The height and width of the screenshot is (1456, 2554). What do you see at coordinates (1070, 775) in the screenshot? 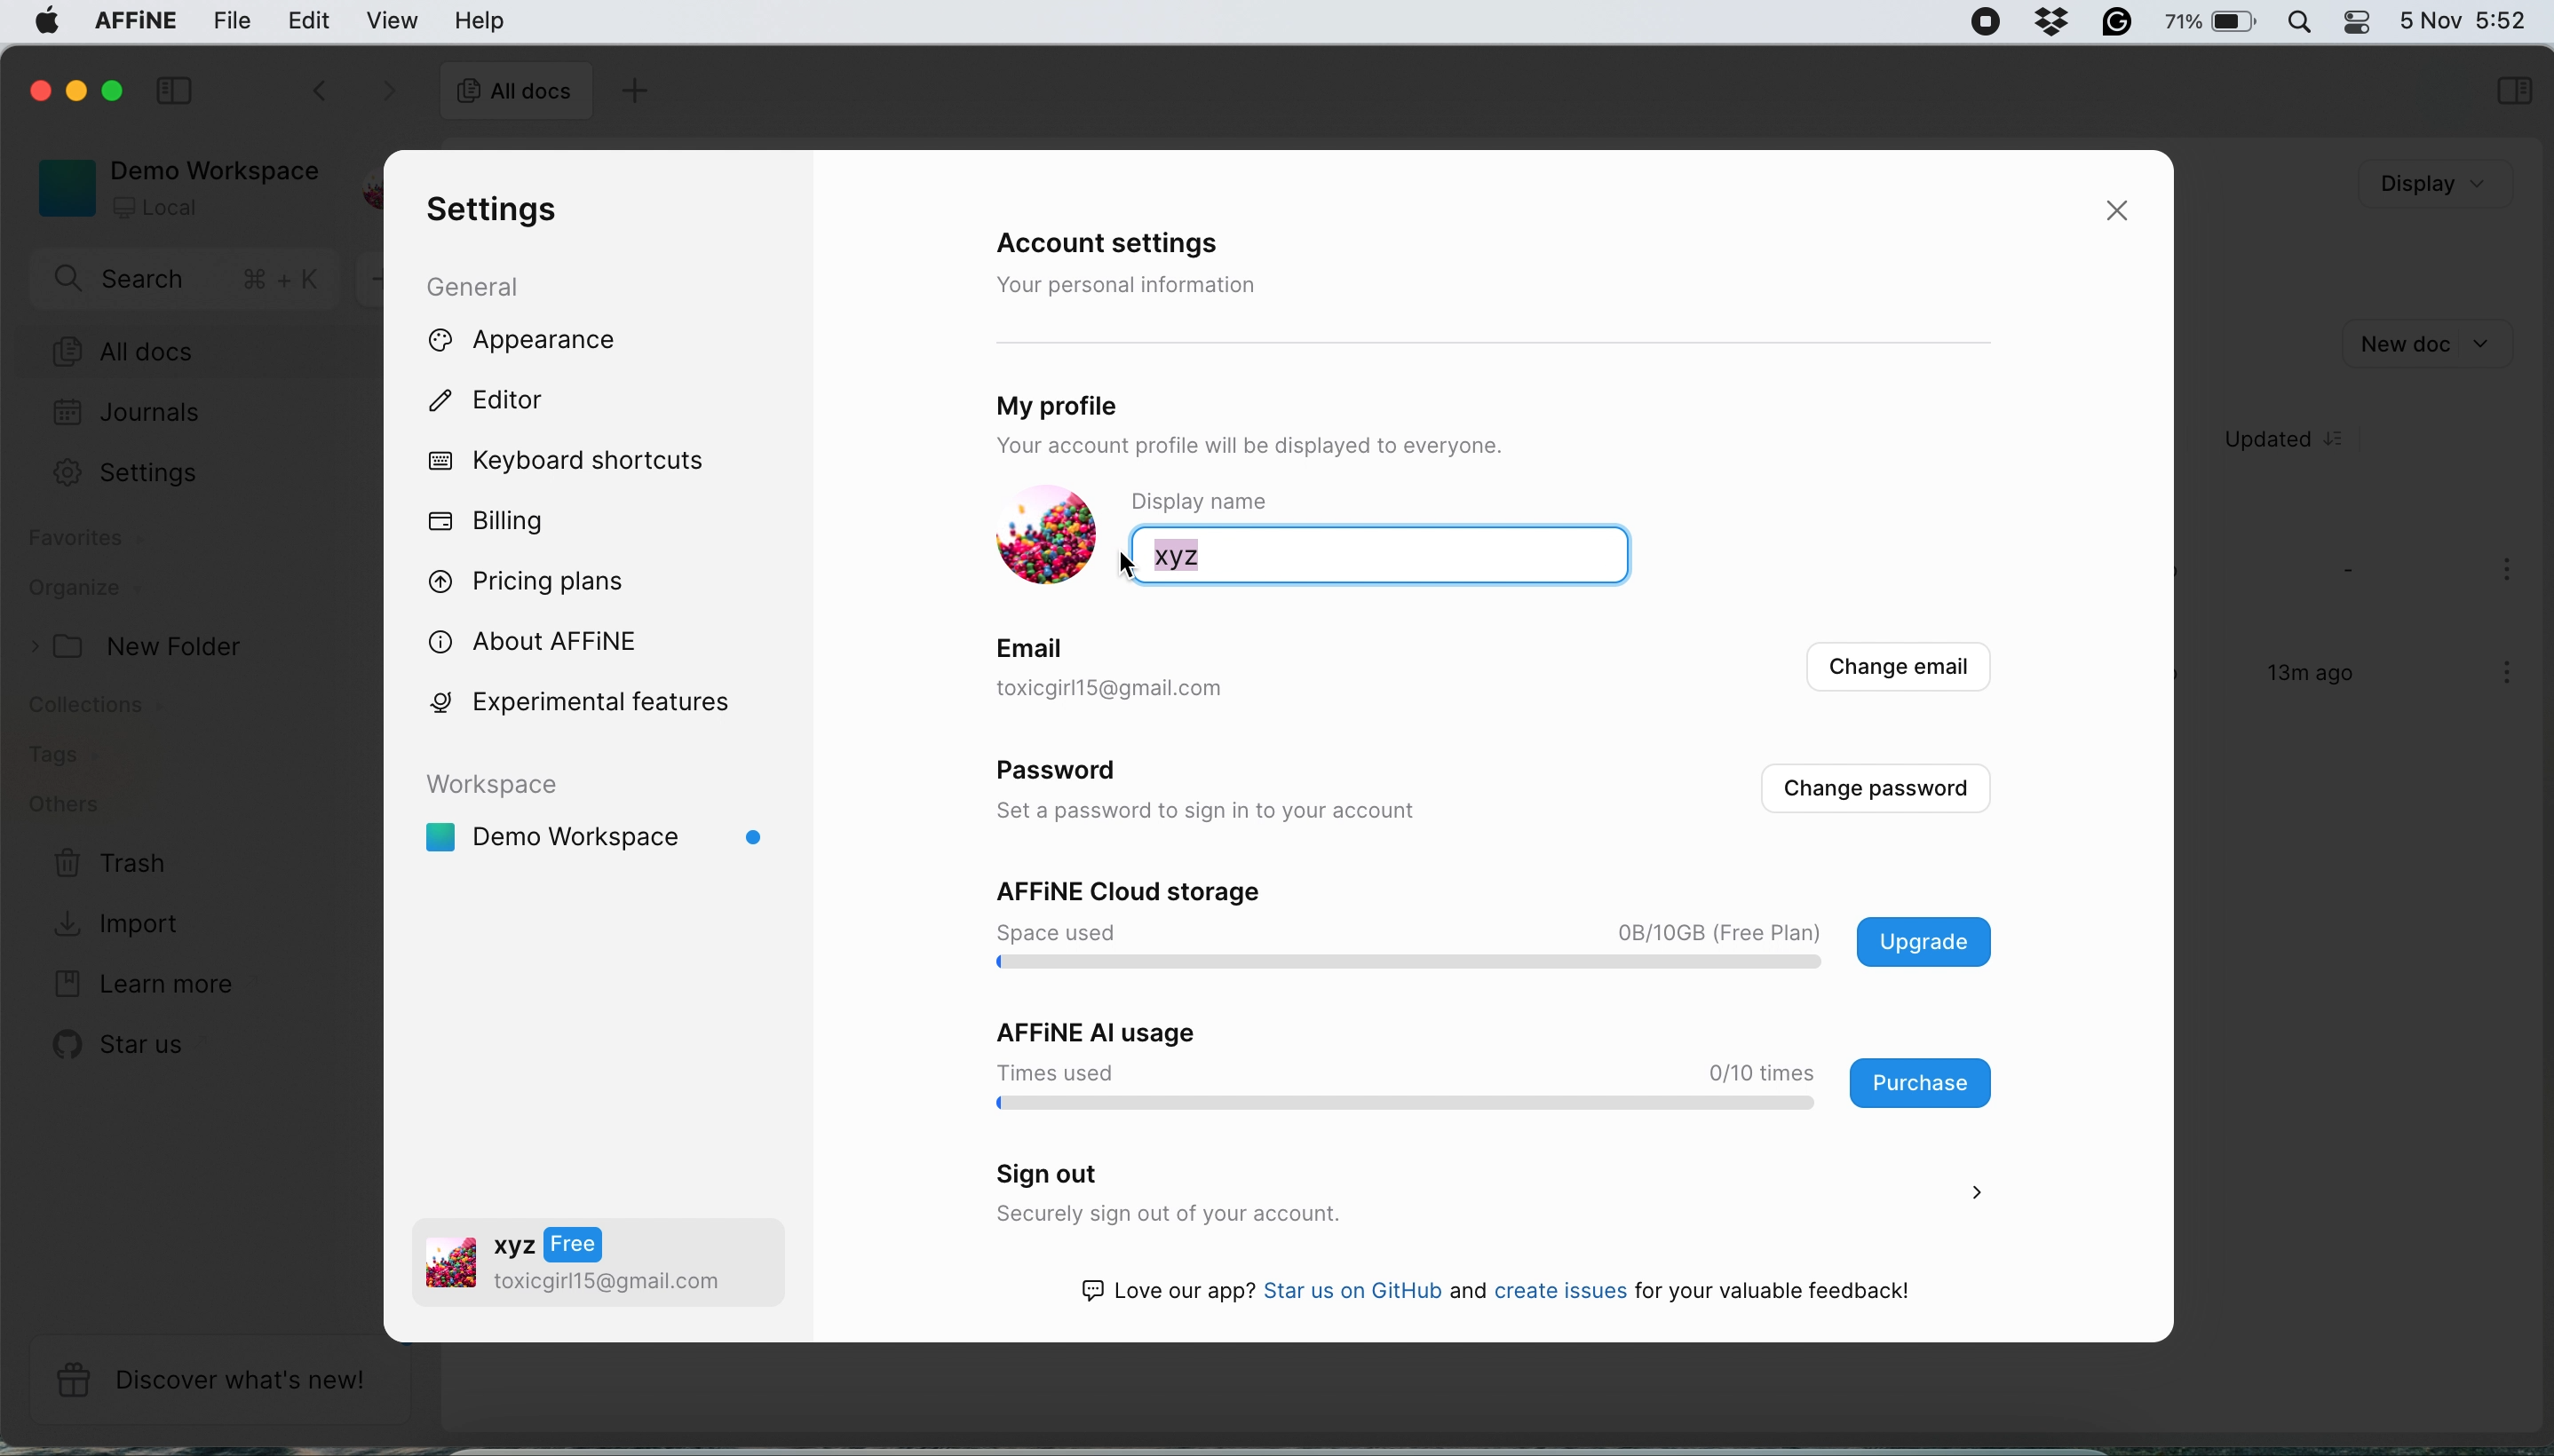
I see `password` at bounding box center [1070, 775].